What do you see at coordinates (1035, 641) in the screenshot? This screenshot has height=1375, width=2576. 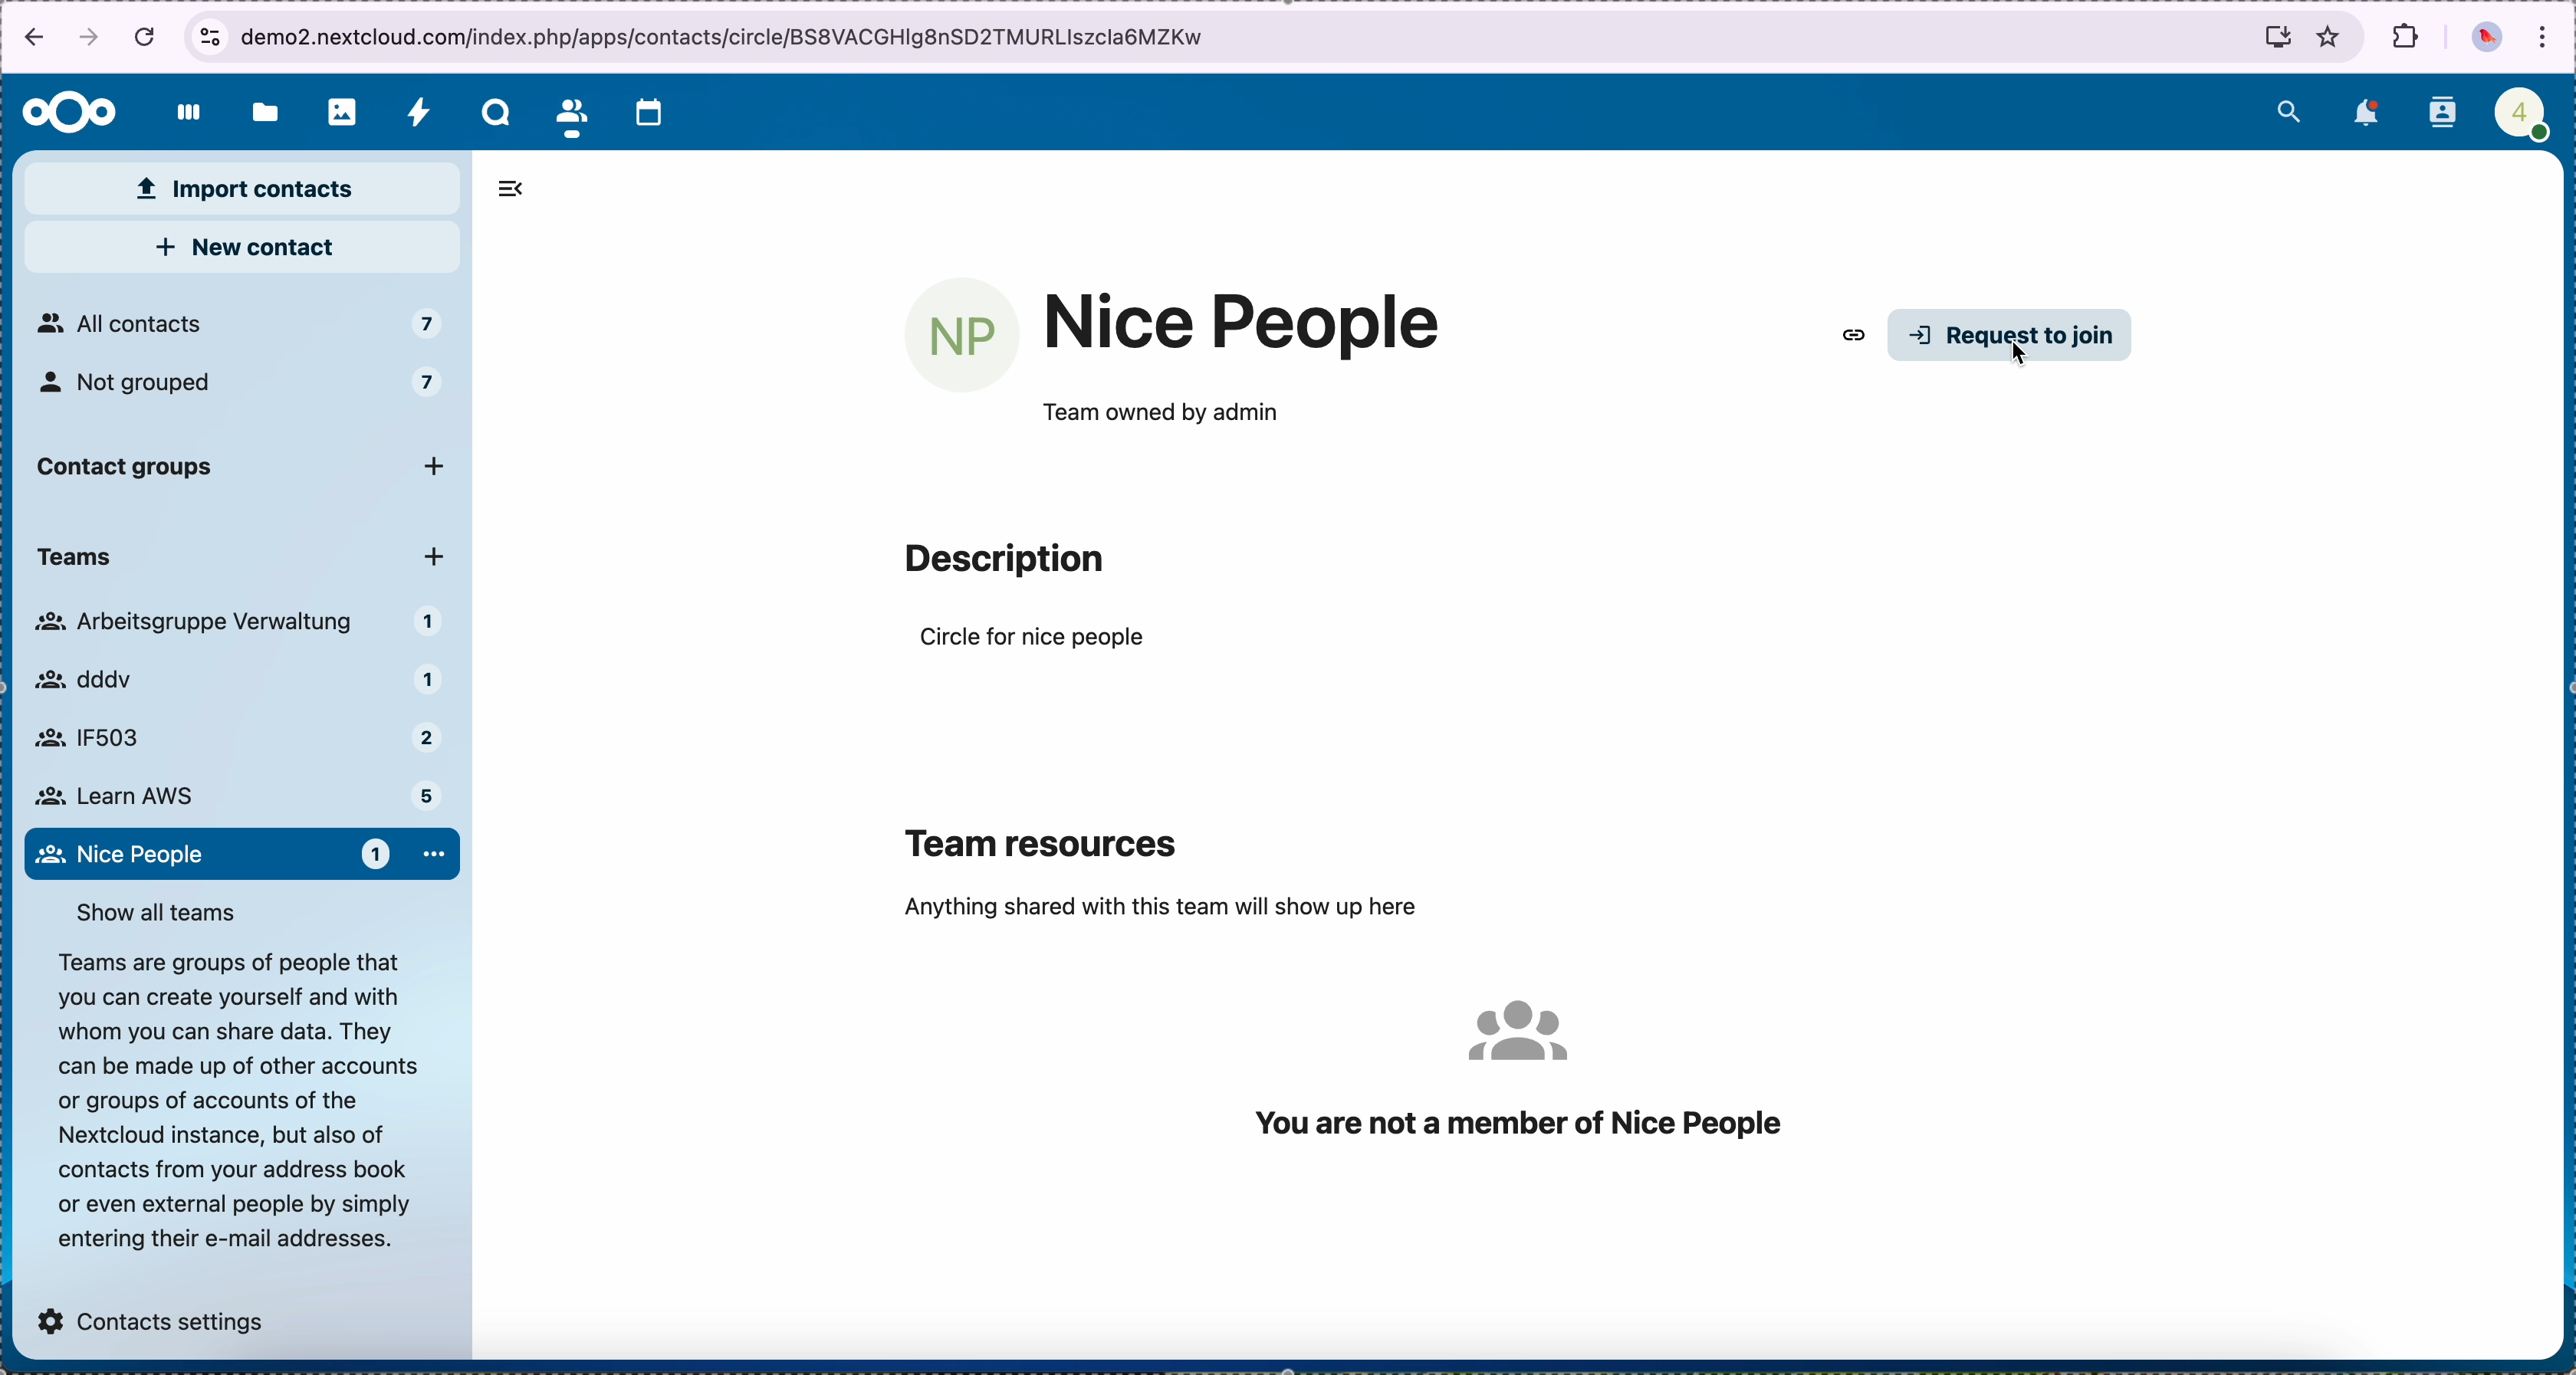 I see `circle for nice people` at bounding box center [1035, 641].